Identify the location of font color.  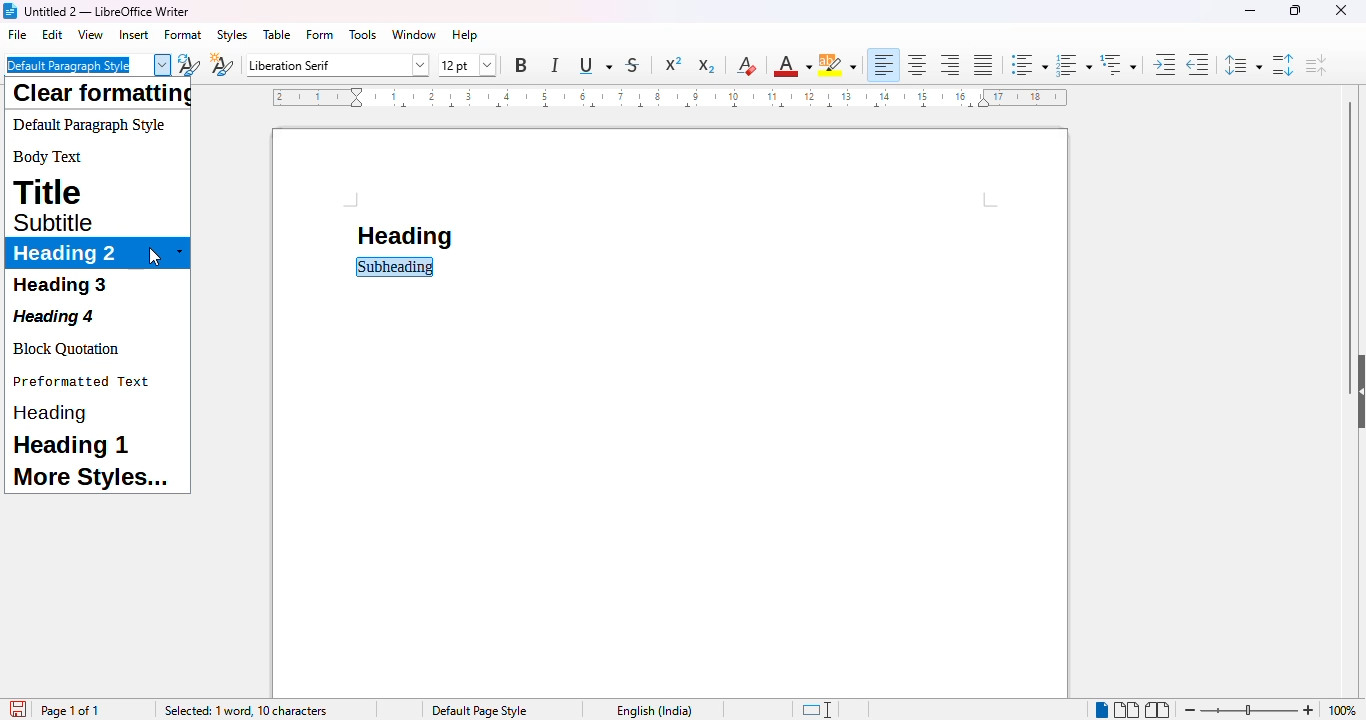
(791, 67).